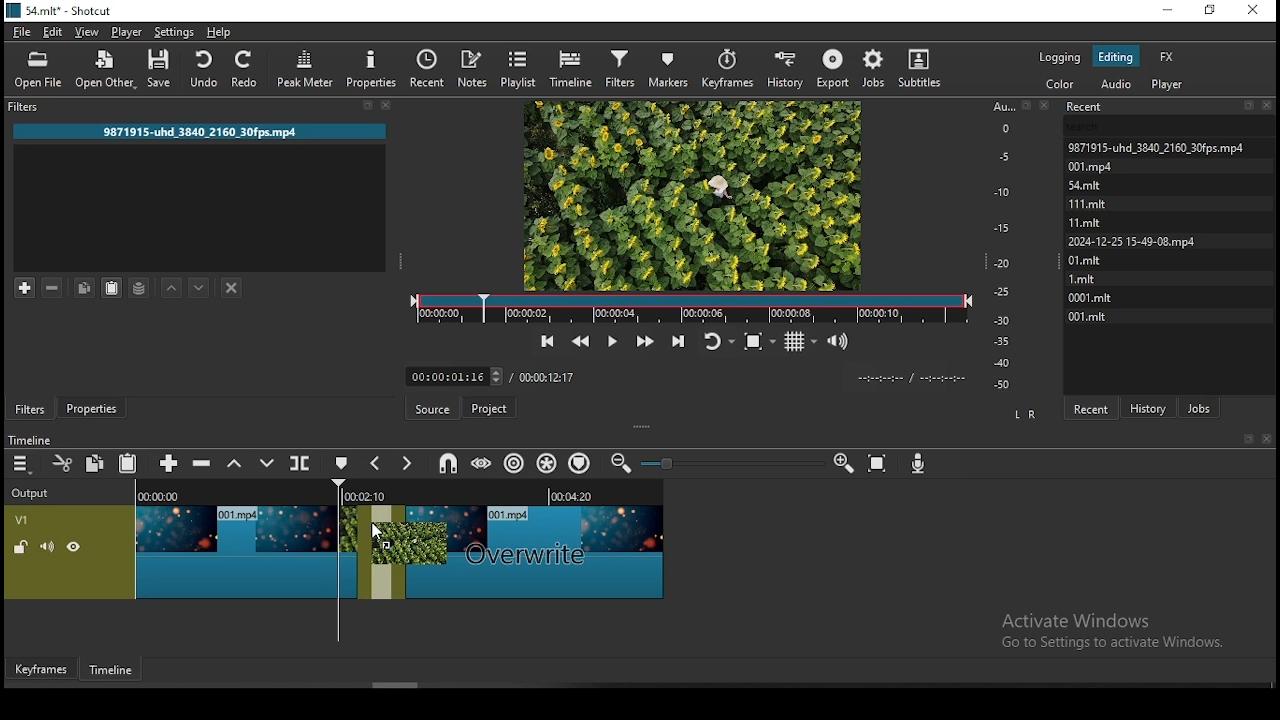 Image resolution: width=1280 pixels, height=720 pixels. What do you see at coordinates (918, 462) in the screenshot?
I see `record audio` at bounding box center [918, 462].